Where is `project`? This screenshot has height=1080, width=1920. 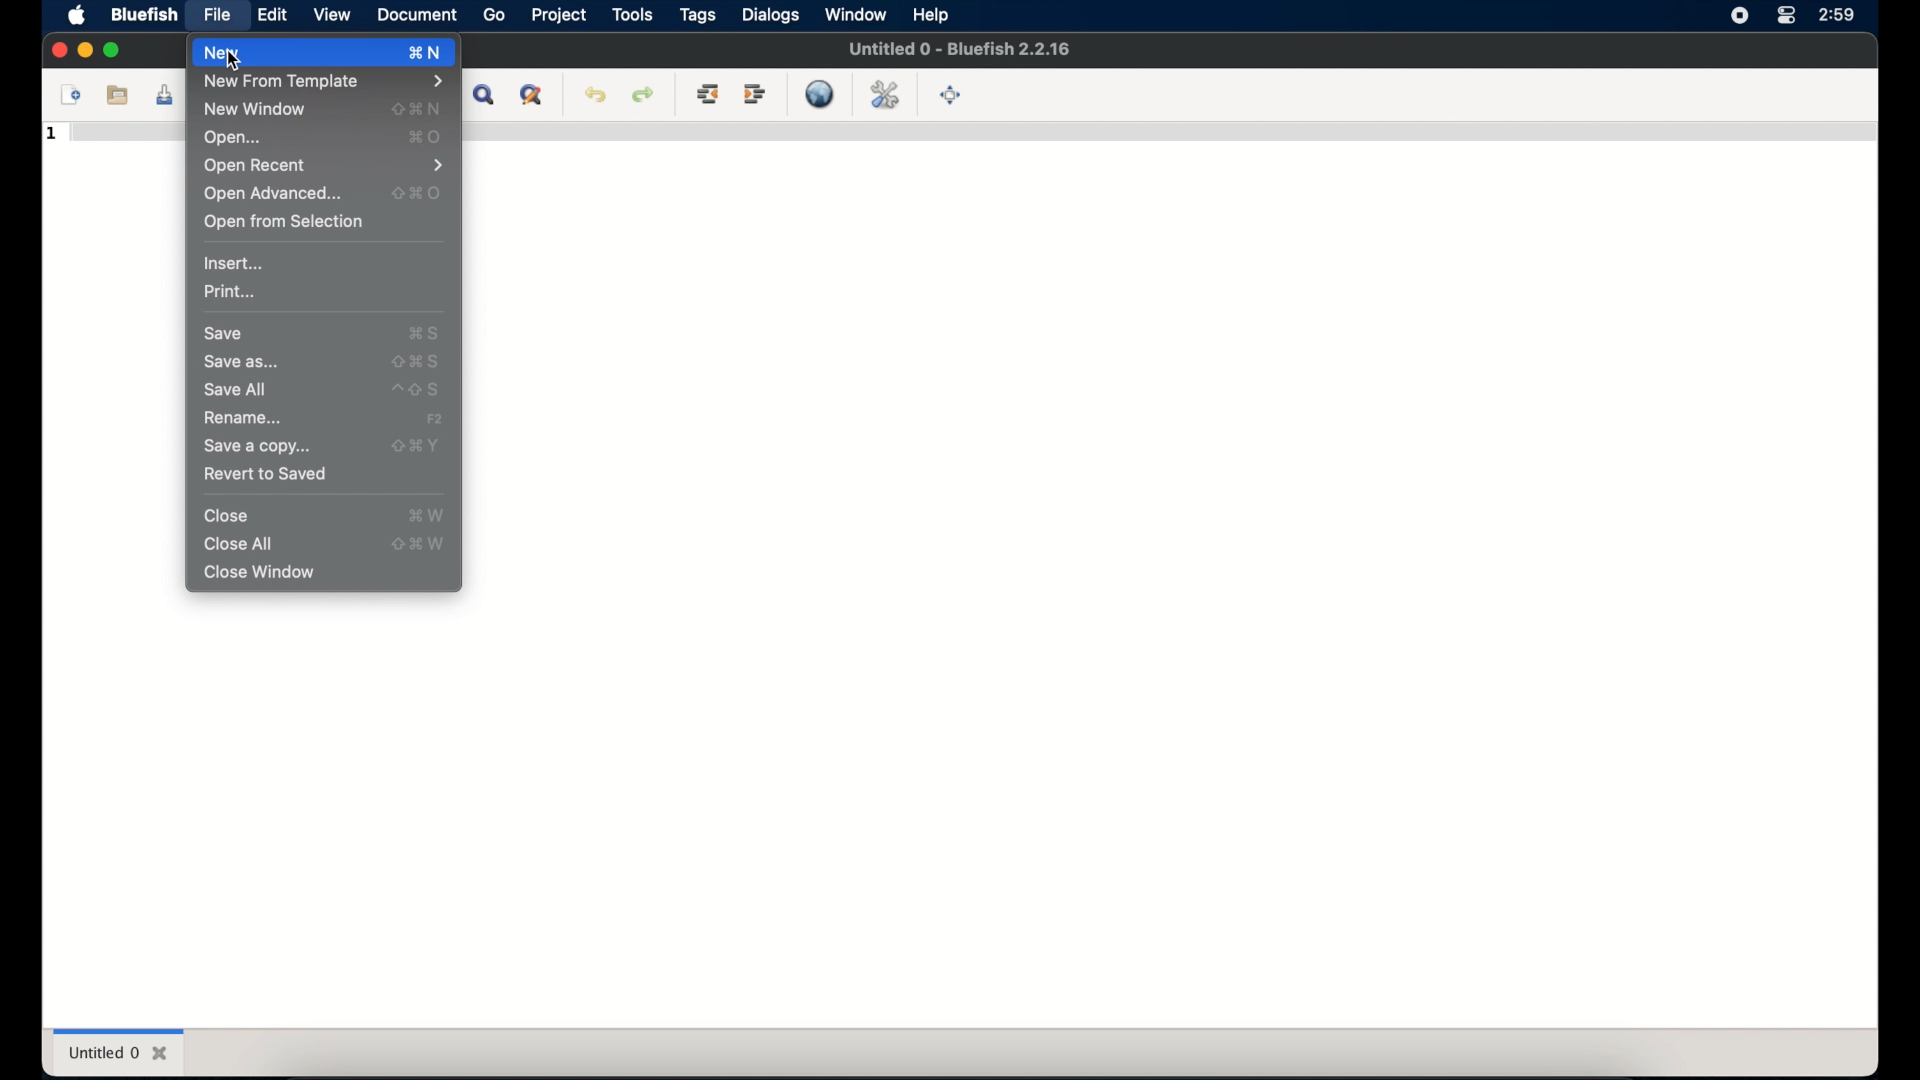
project is located at coordinates (560, 15).